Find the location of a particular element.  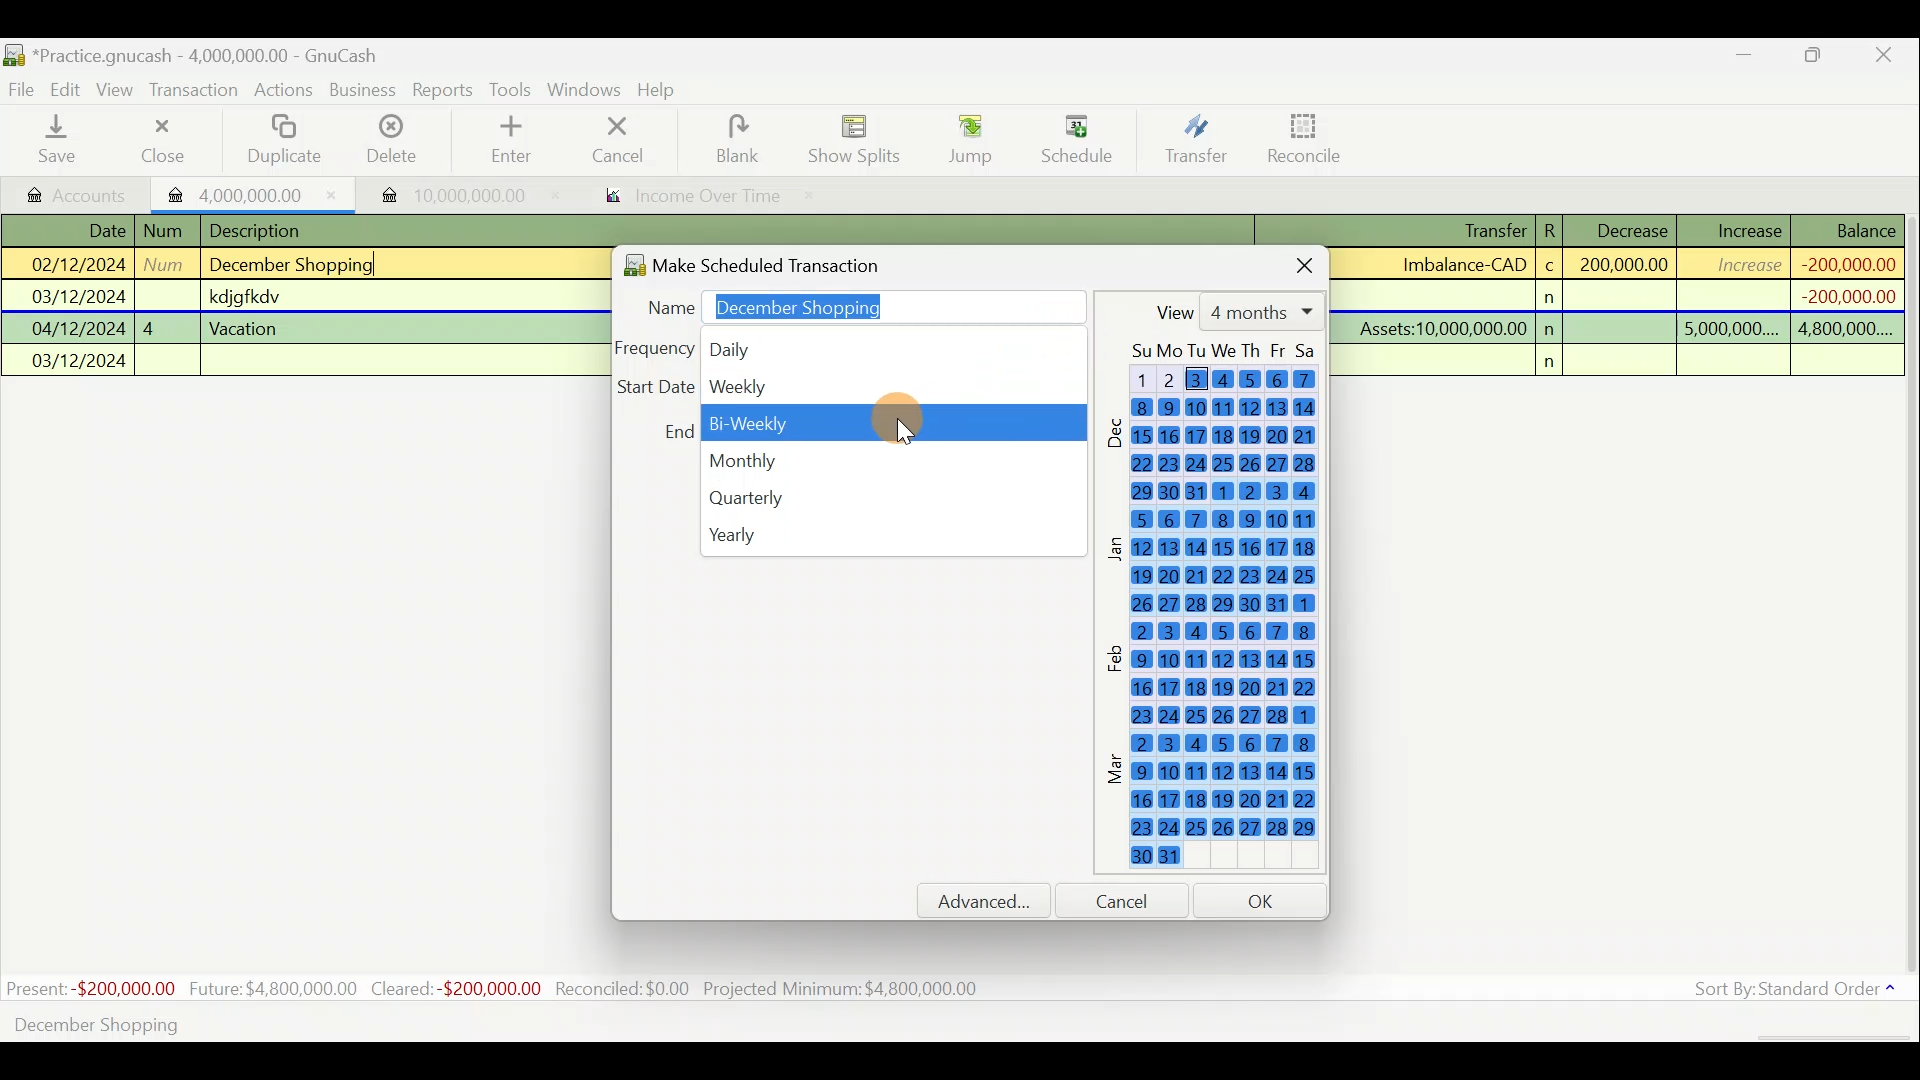

Imported transaction 2 is located at coordinates (447, 195).